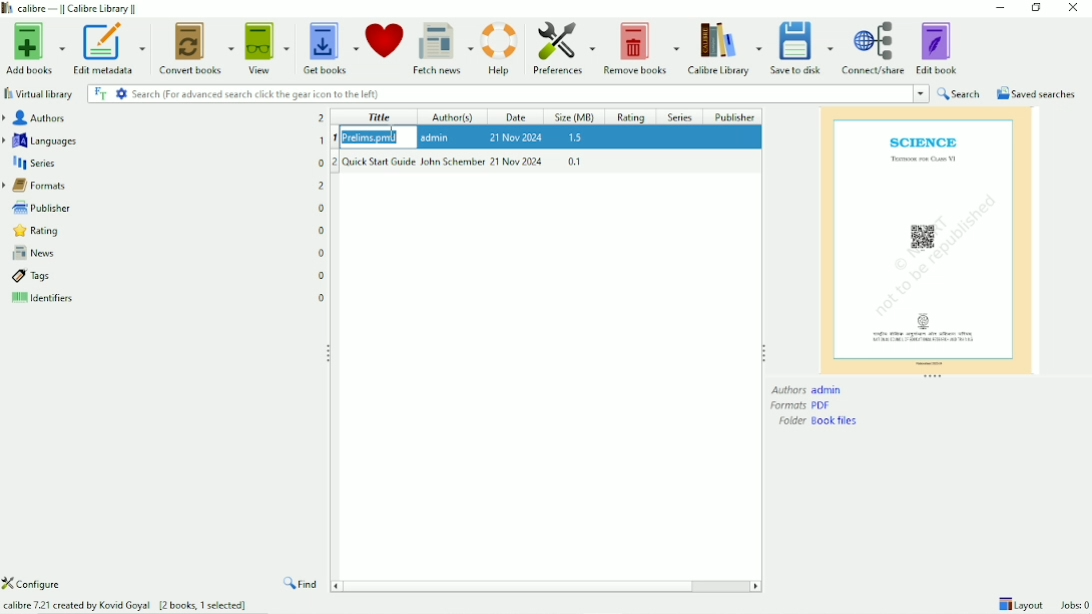 This screenshot has width=1092, height=614. Describe the element at coordinates (681, 116) in the screenshot. I see `Series` at that location.